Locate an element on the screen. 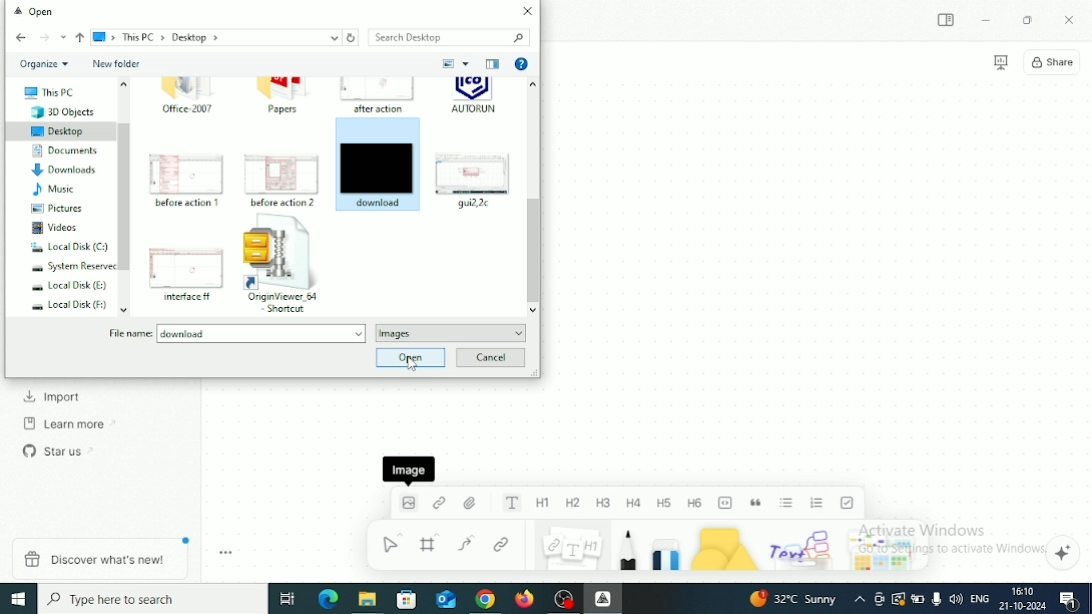  AUTORUN is located at coordinates (474, 99).